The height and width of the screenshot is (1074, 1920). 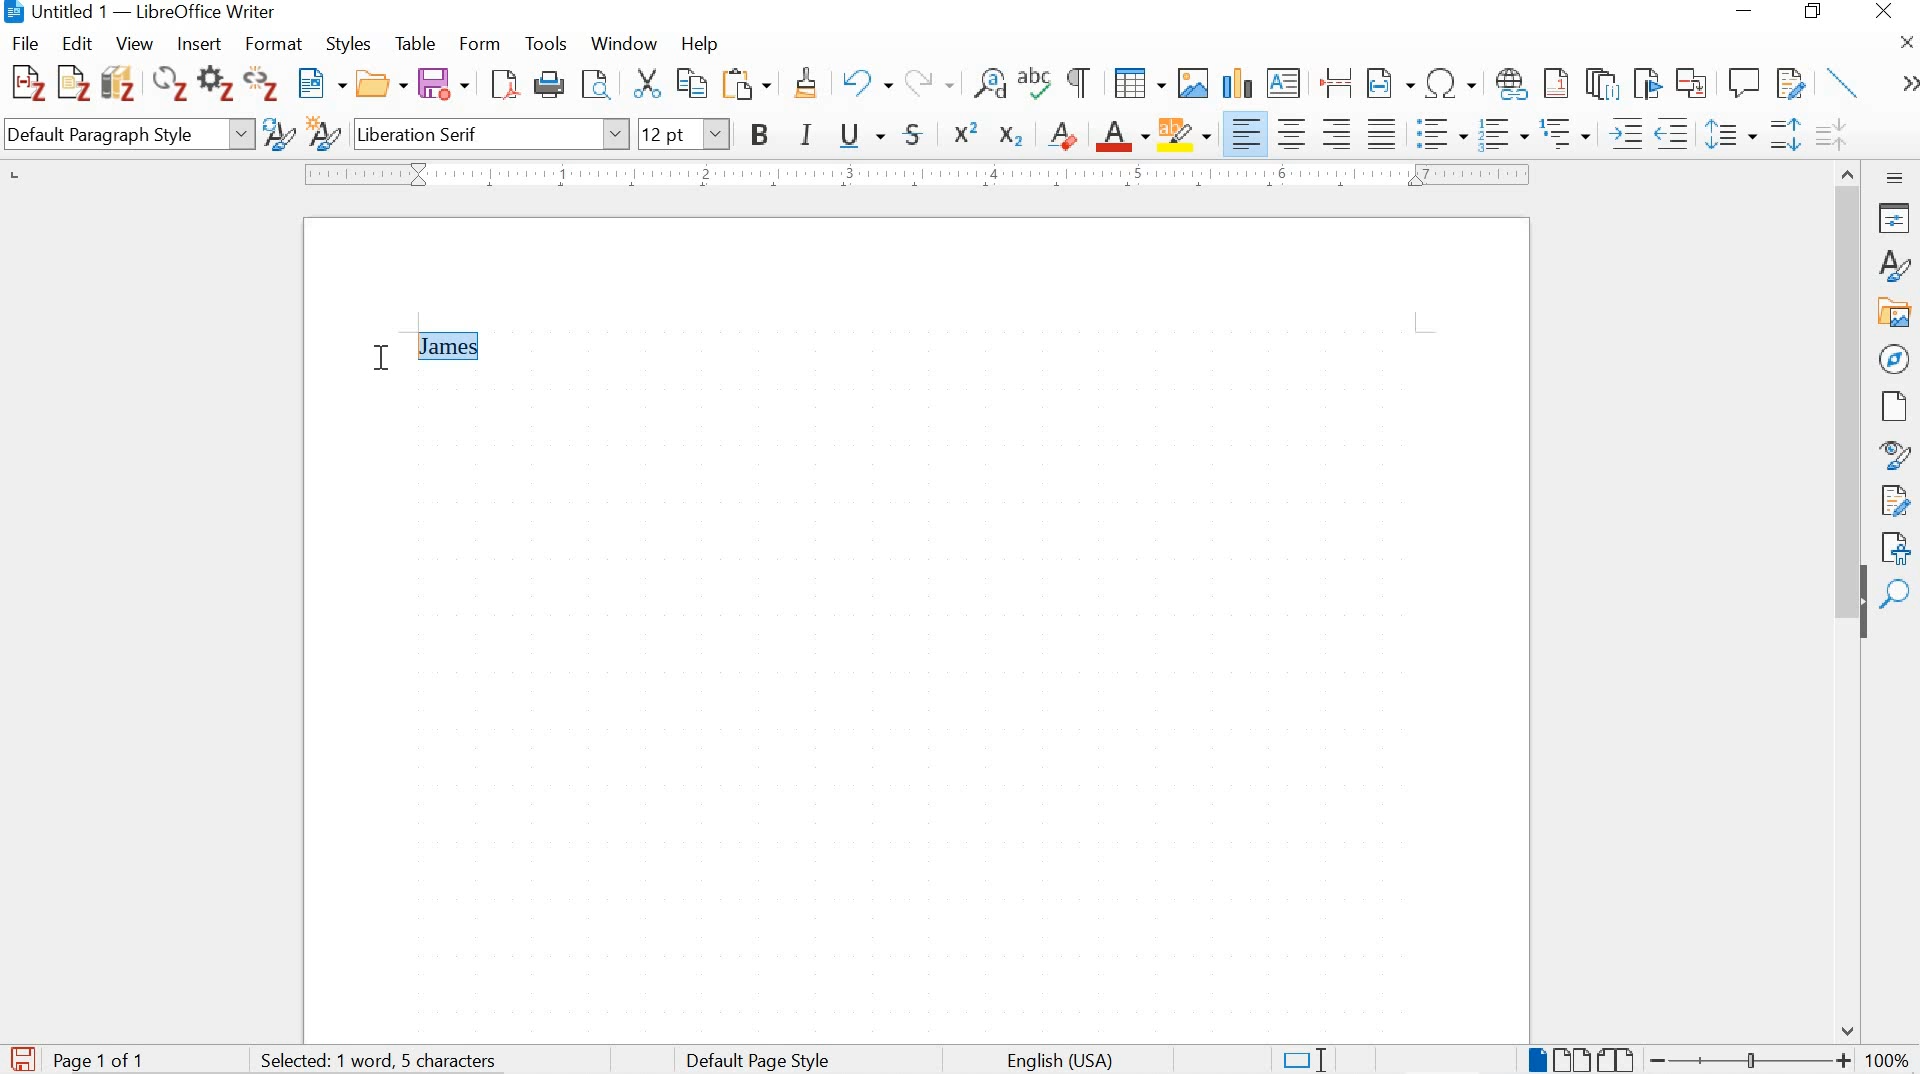 What do you see at coordinates (1382, 131) in the screenshot?
I see `justified` at bounding box center [1382, 131].